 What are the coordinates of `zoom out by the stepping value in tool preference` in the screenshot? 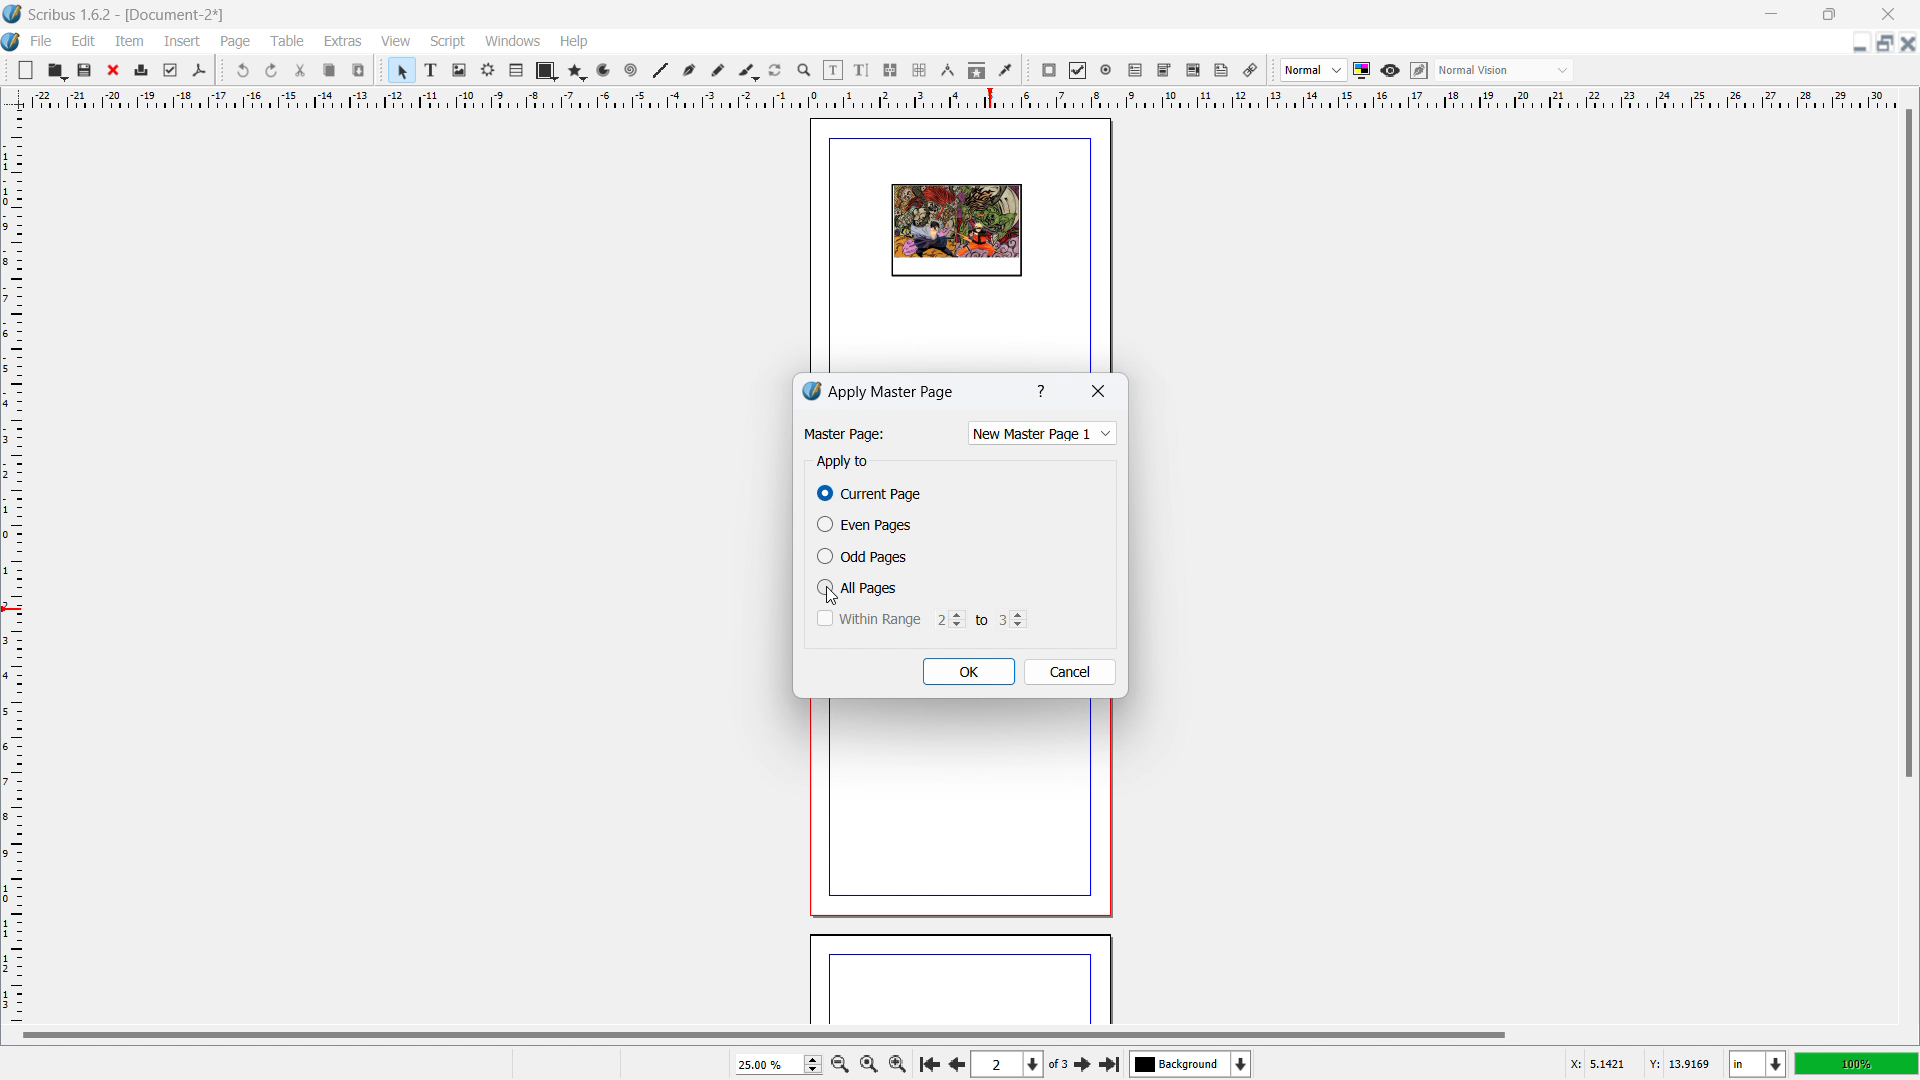 It's located at (839, 1063).